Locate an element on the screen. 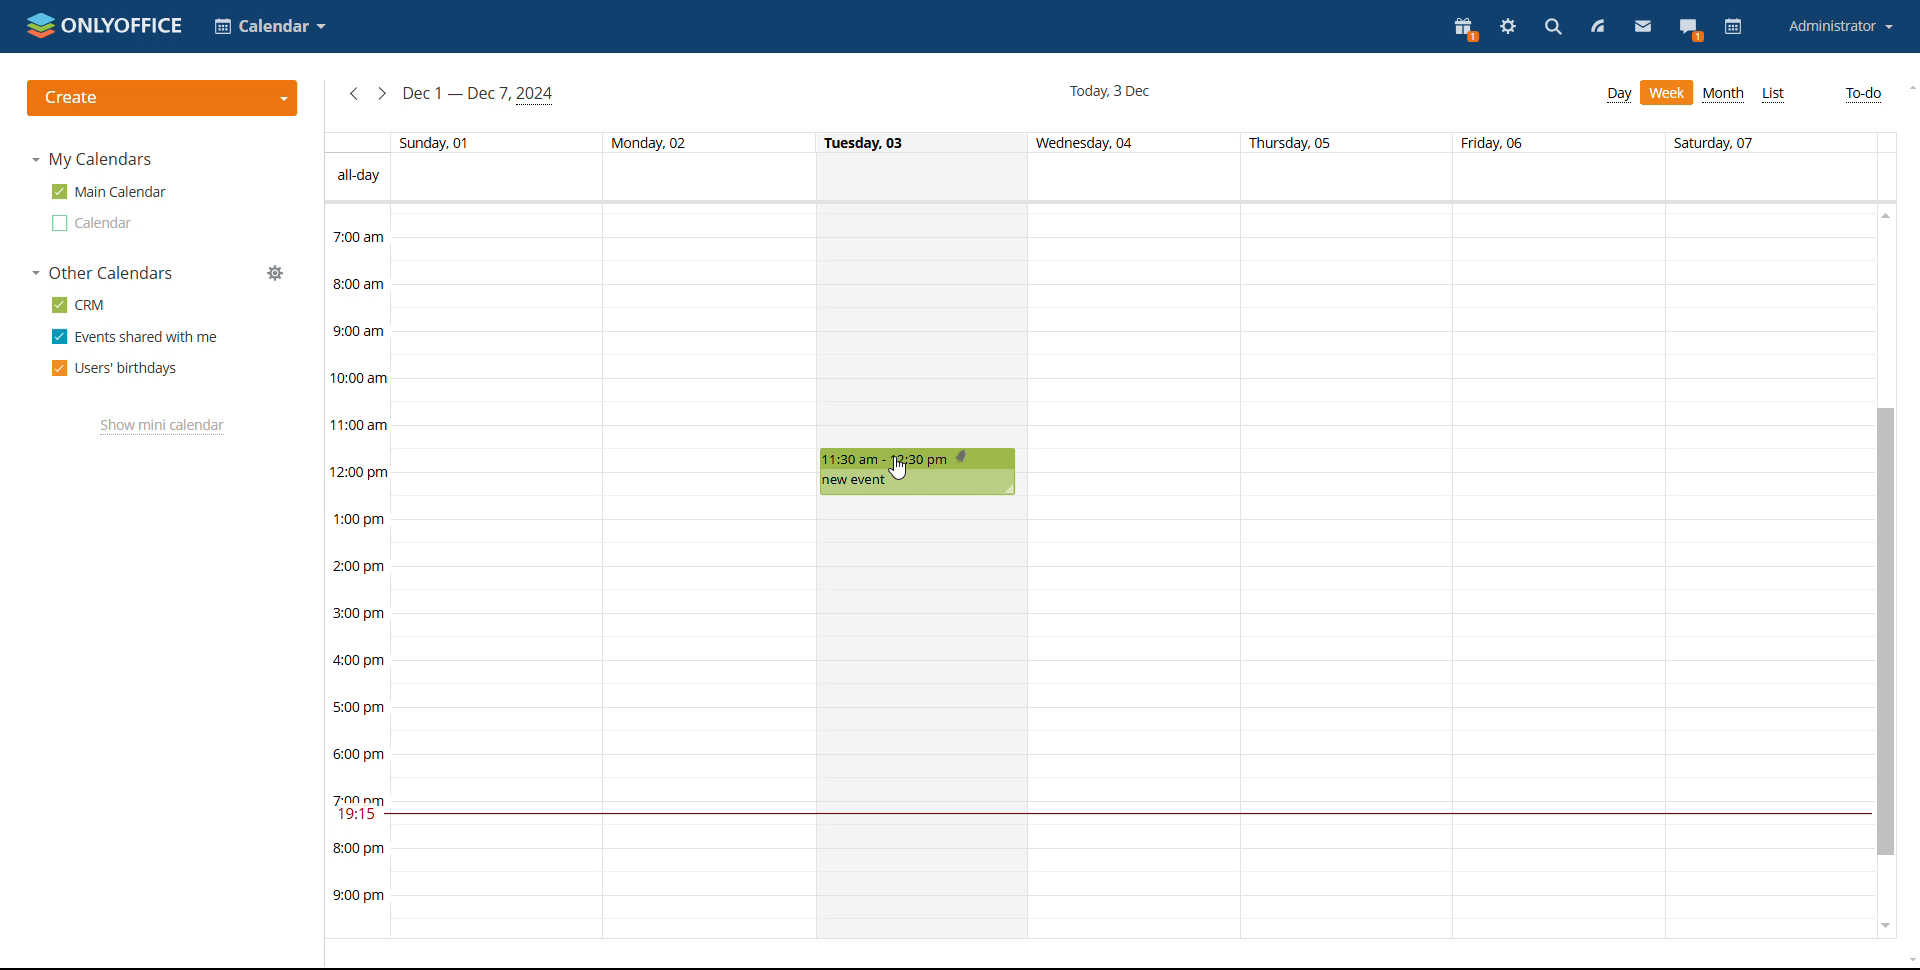  Users' birthdays is located at coordinates (112, 368).